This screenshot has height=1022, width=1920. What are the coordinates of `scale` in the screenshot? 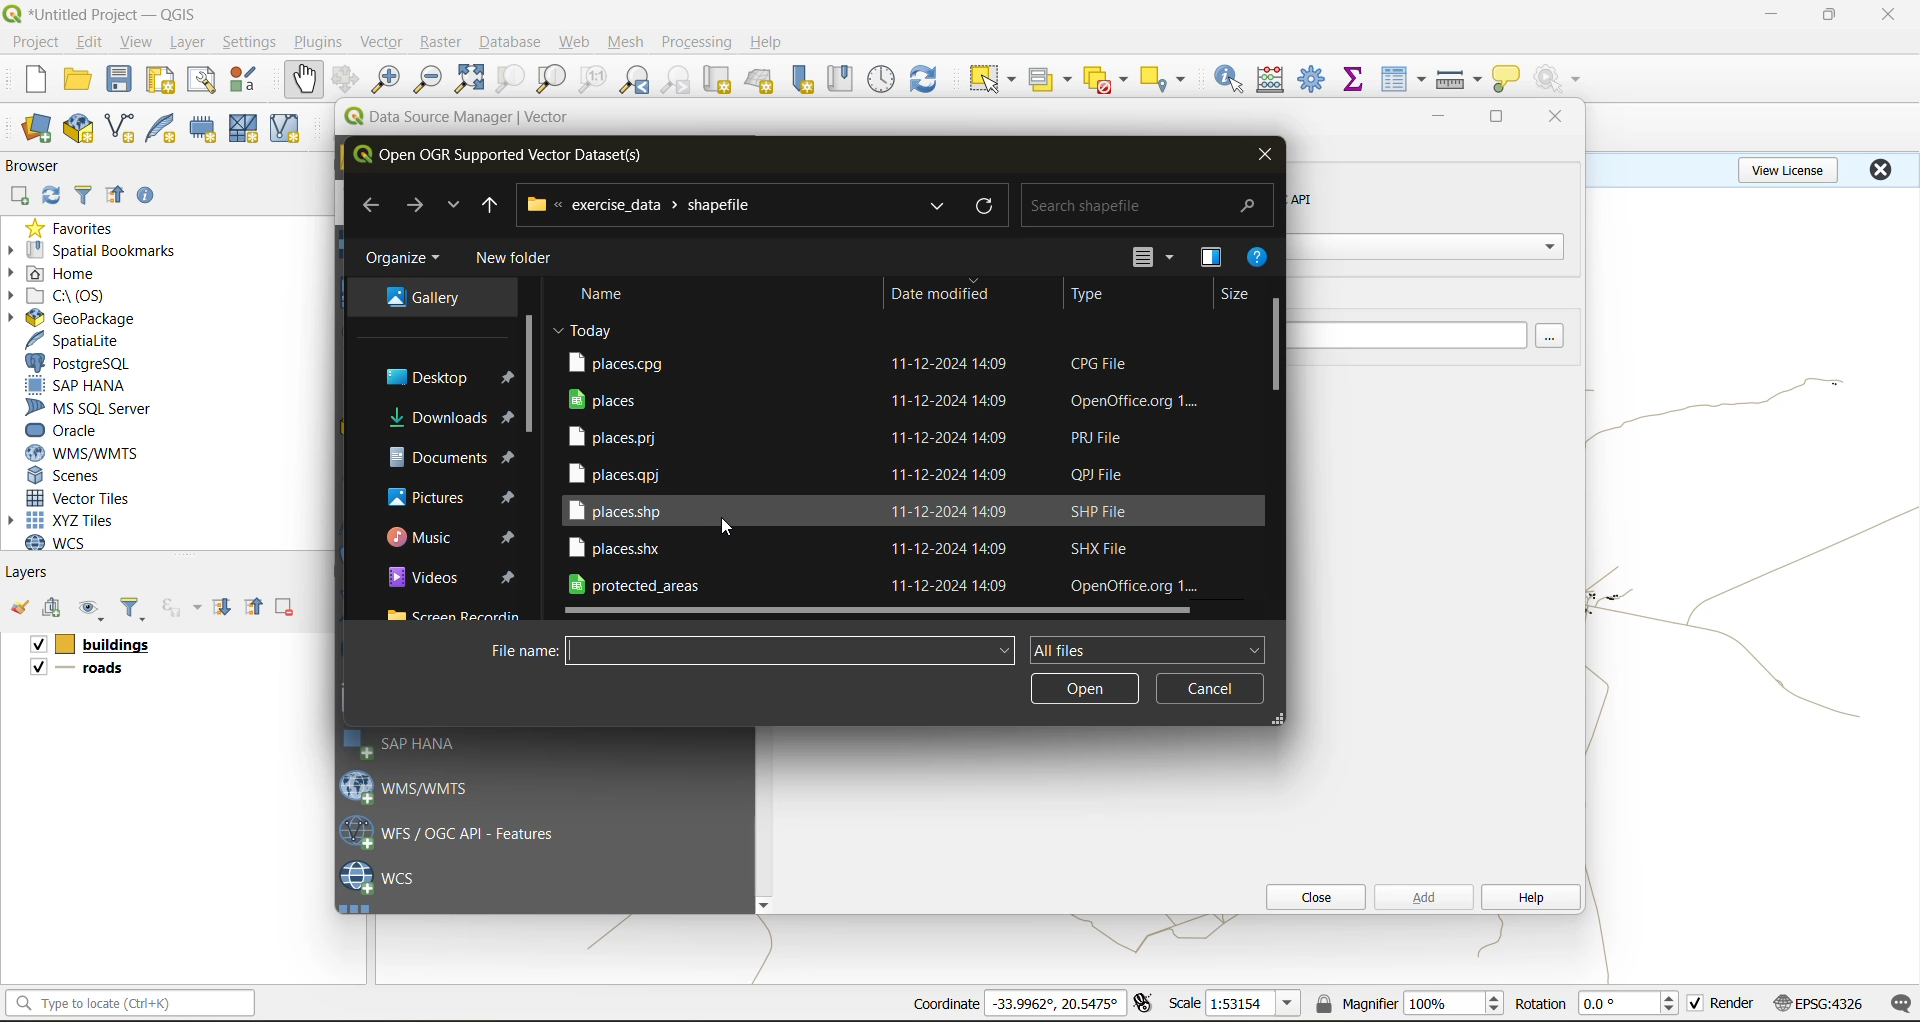 It's located at (1184, 1002).